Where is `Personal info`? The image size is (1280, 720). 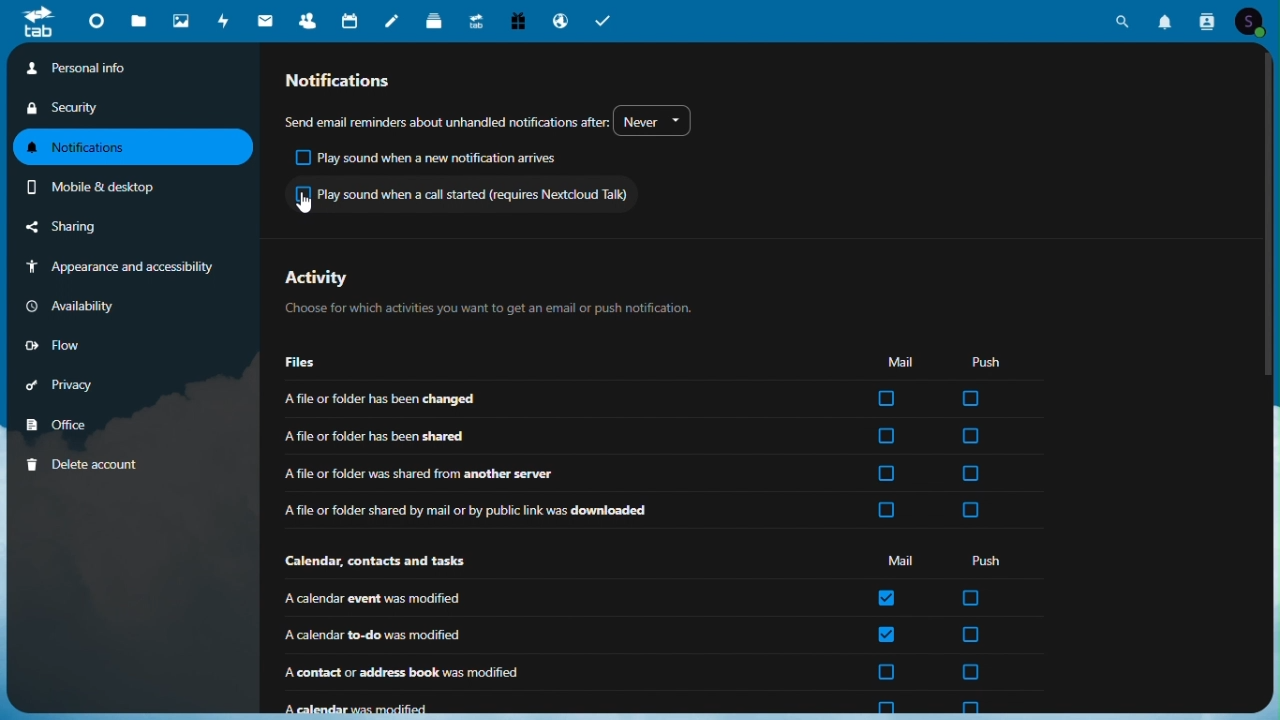
Personal info is located at coordinates (133, 69).